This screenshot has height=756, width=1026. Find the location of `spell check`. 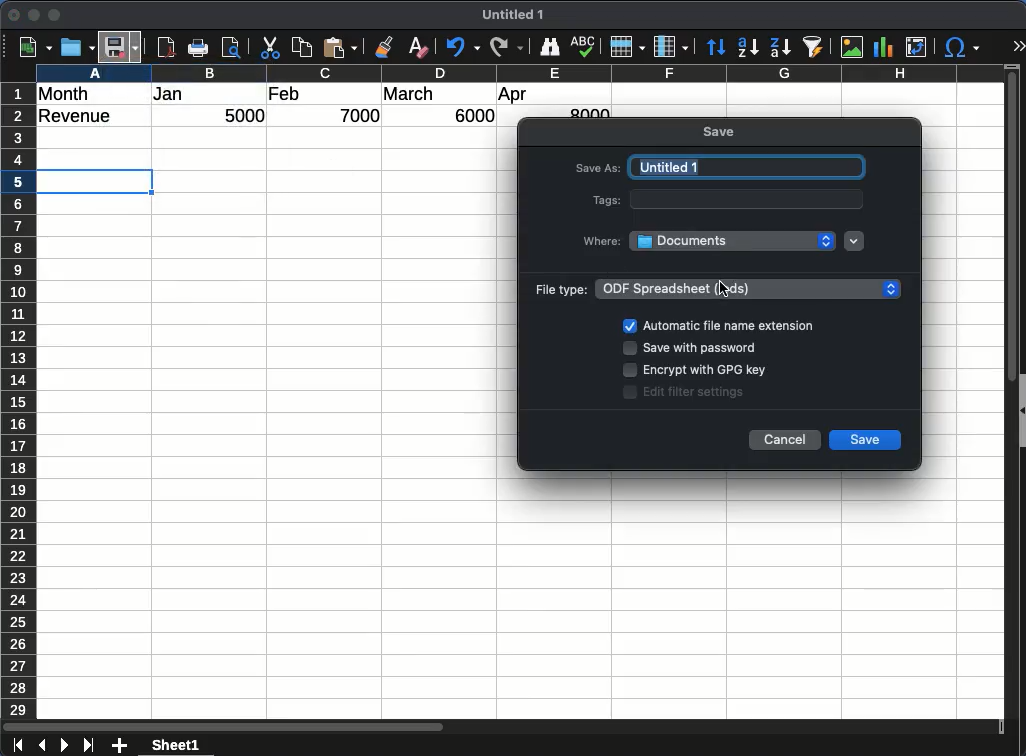

spell check is located at coordinates (584, 48).